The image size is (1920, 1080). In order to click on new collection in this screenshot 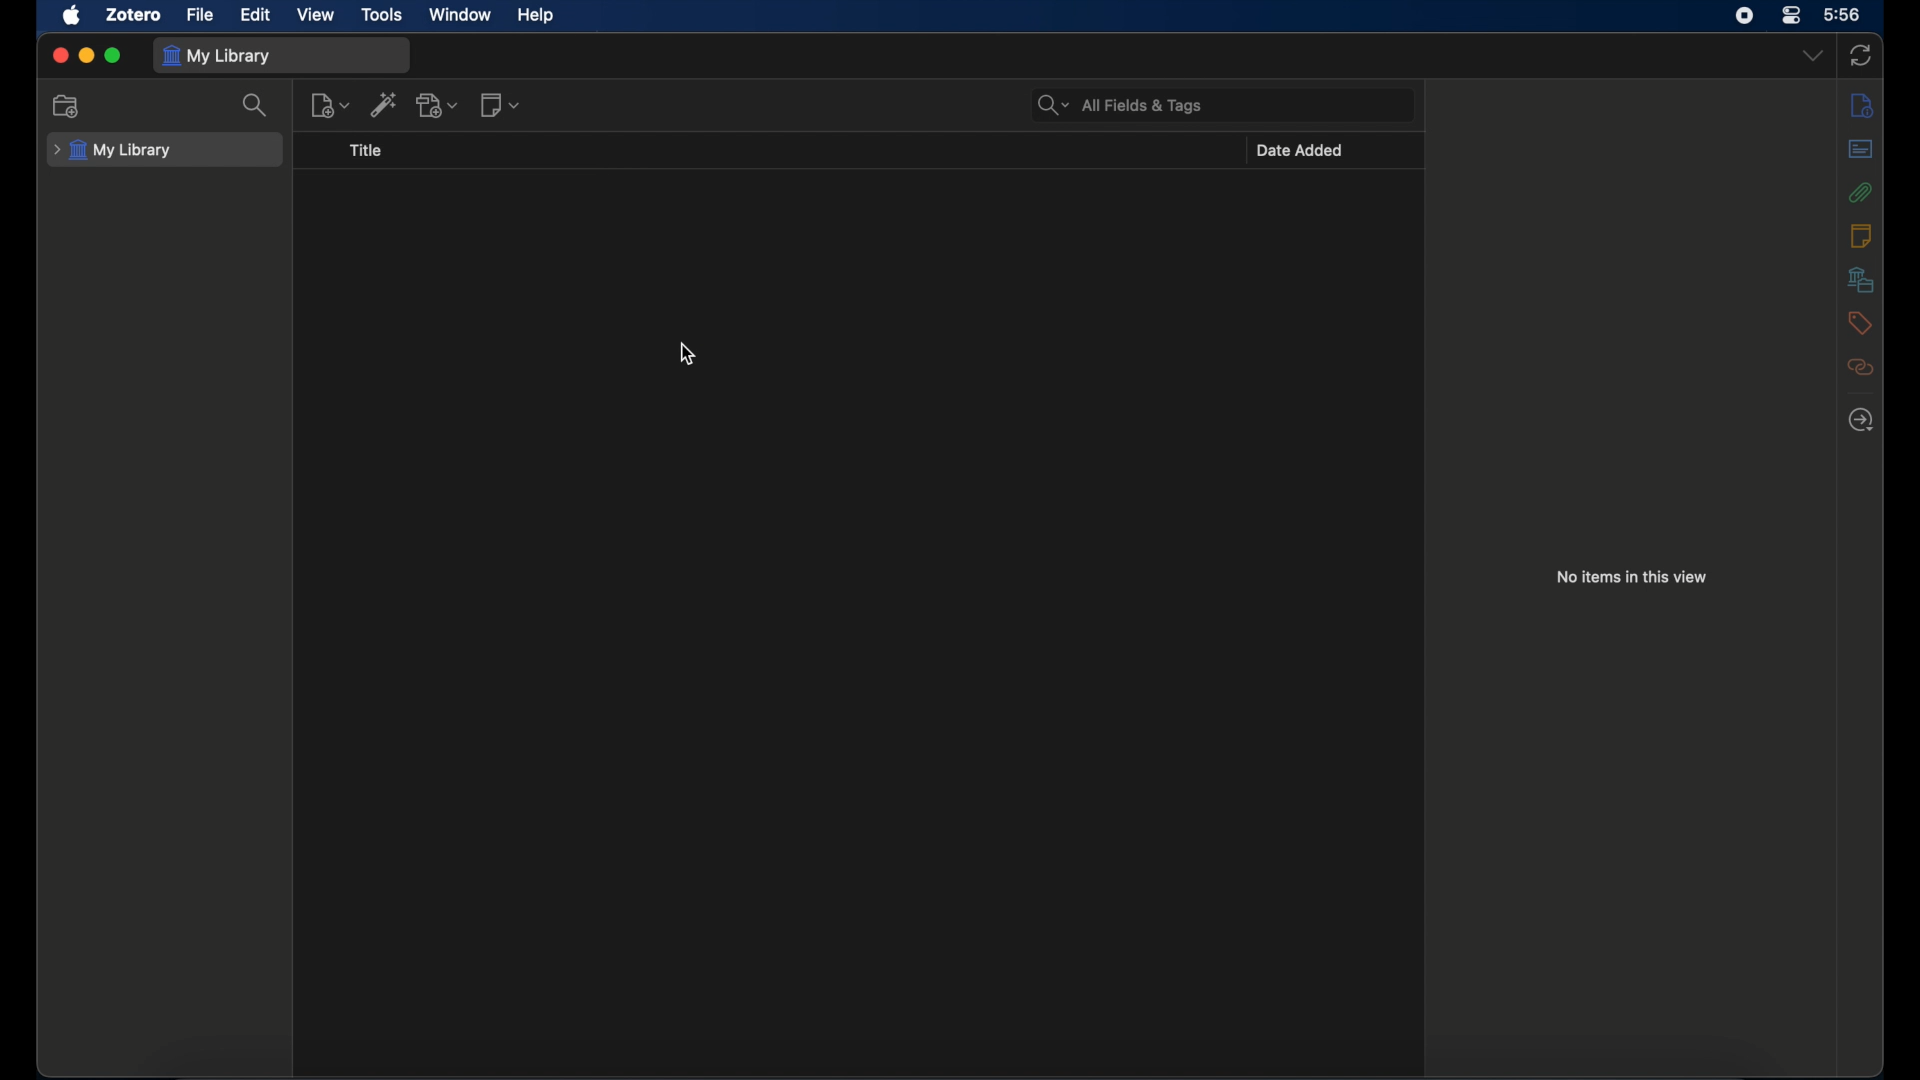, I will do `click(67, 107)`.